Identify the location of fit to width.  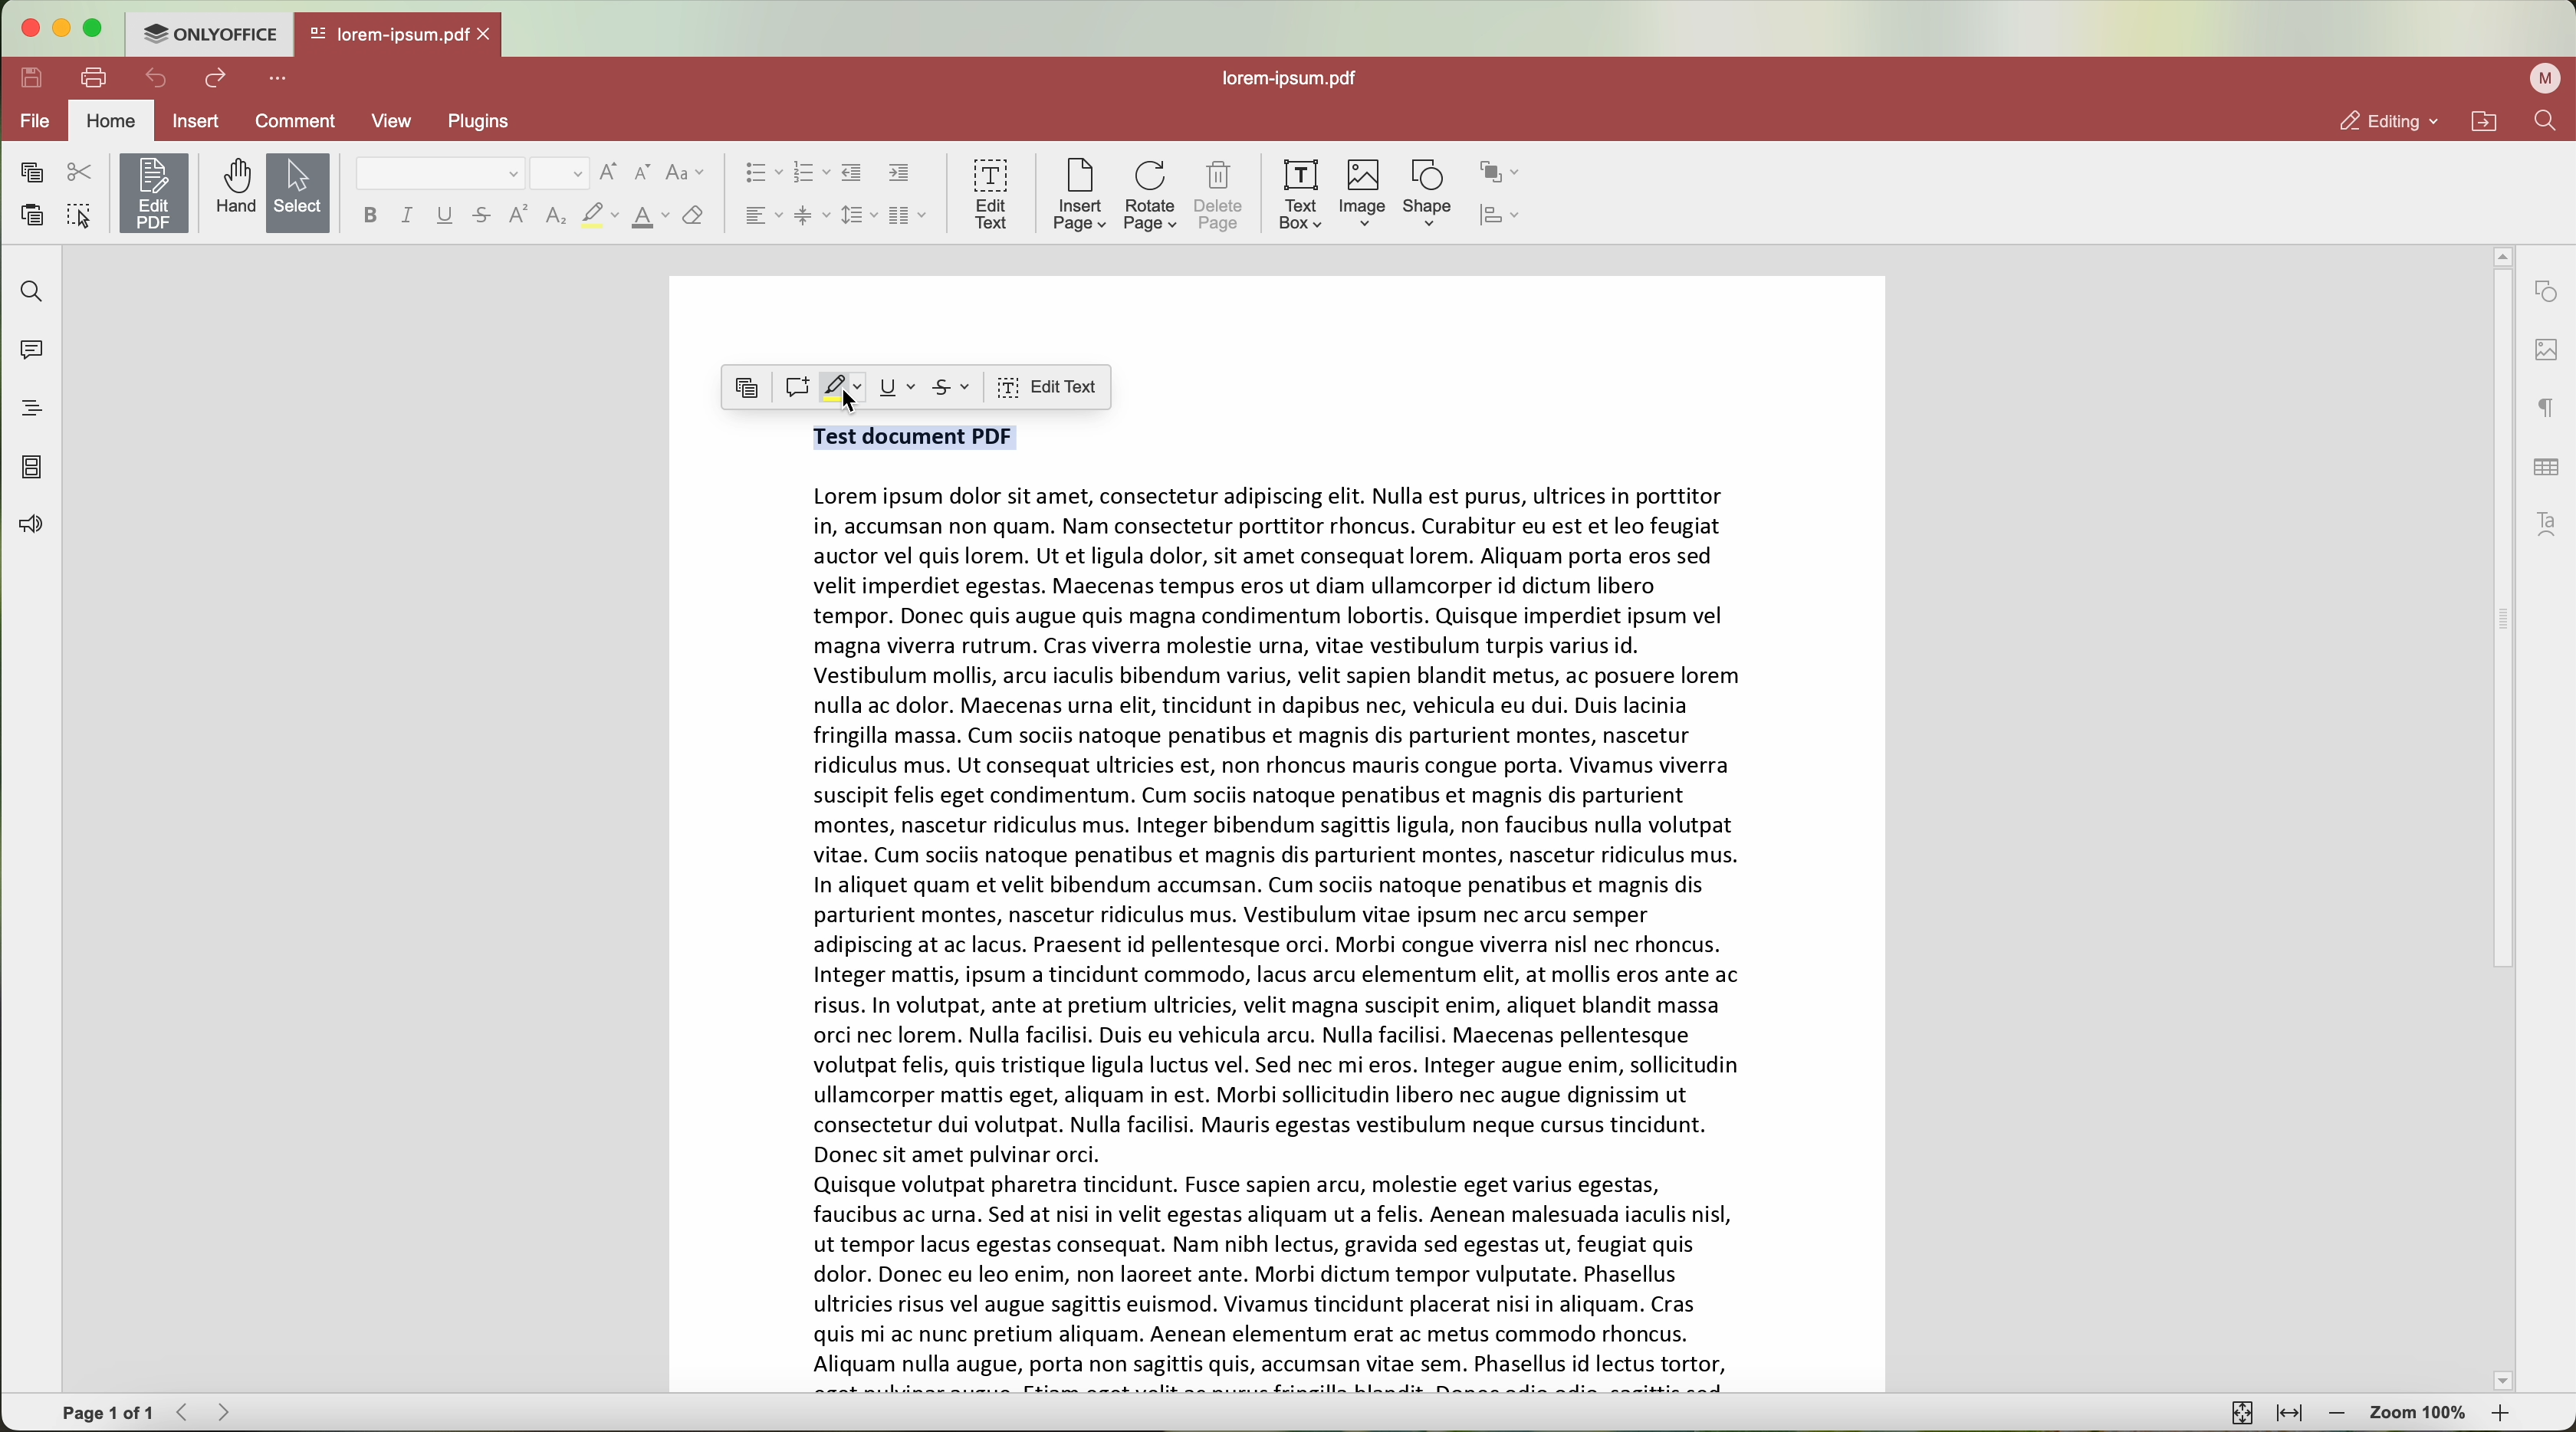
(2289, 1412).